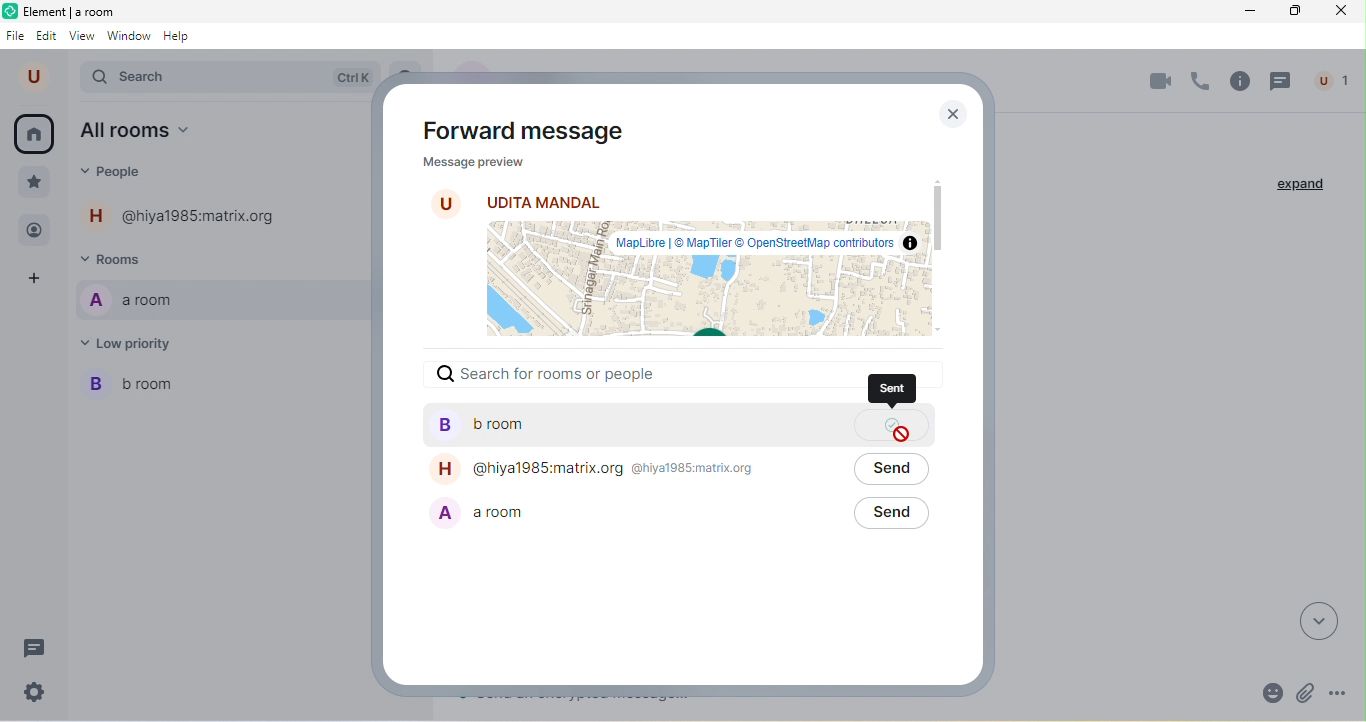 This screenshot has width=1366, height=722. Describe the element at coordinates (939, 327) in the screenshot. I see `scroll down` at that location.